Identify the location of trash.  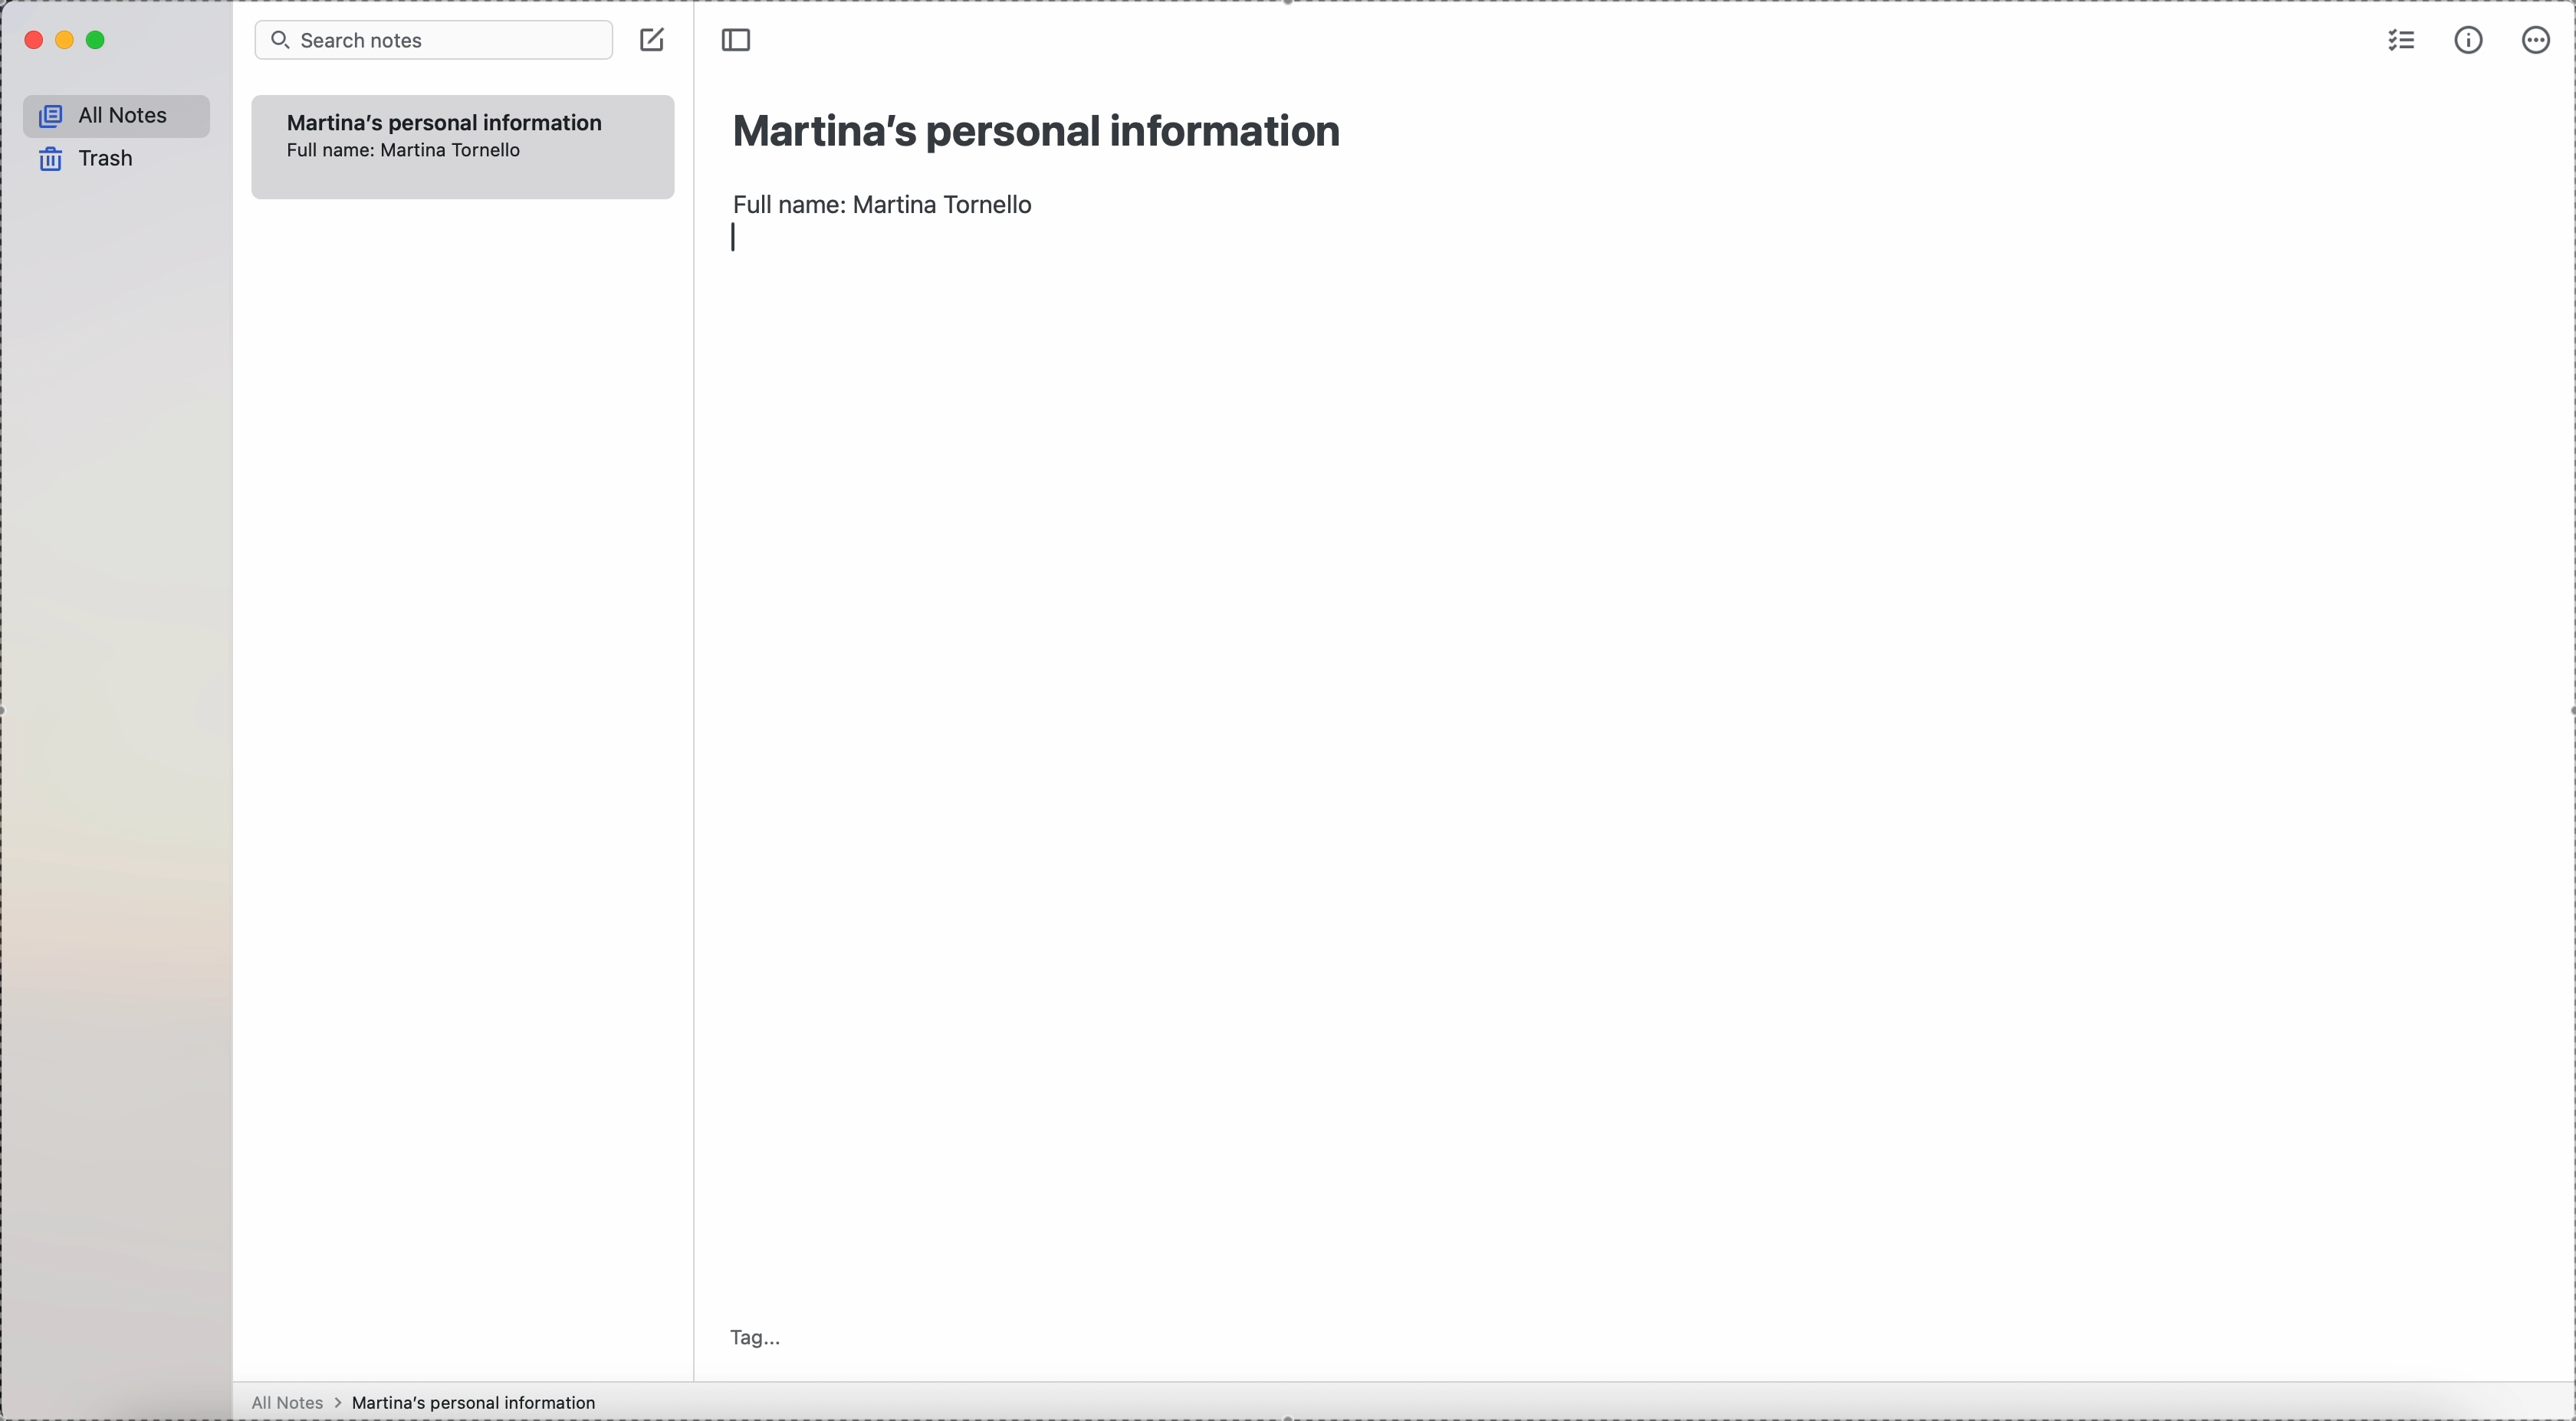
(82, 158).